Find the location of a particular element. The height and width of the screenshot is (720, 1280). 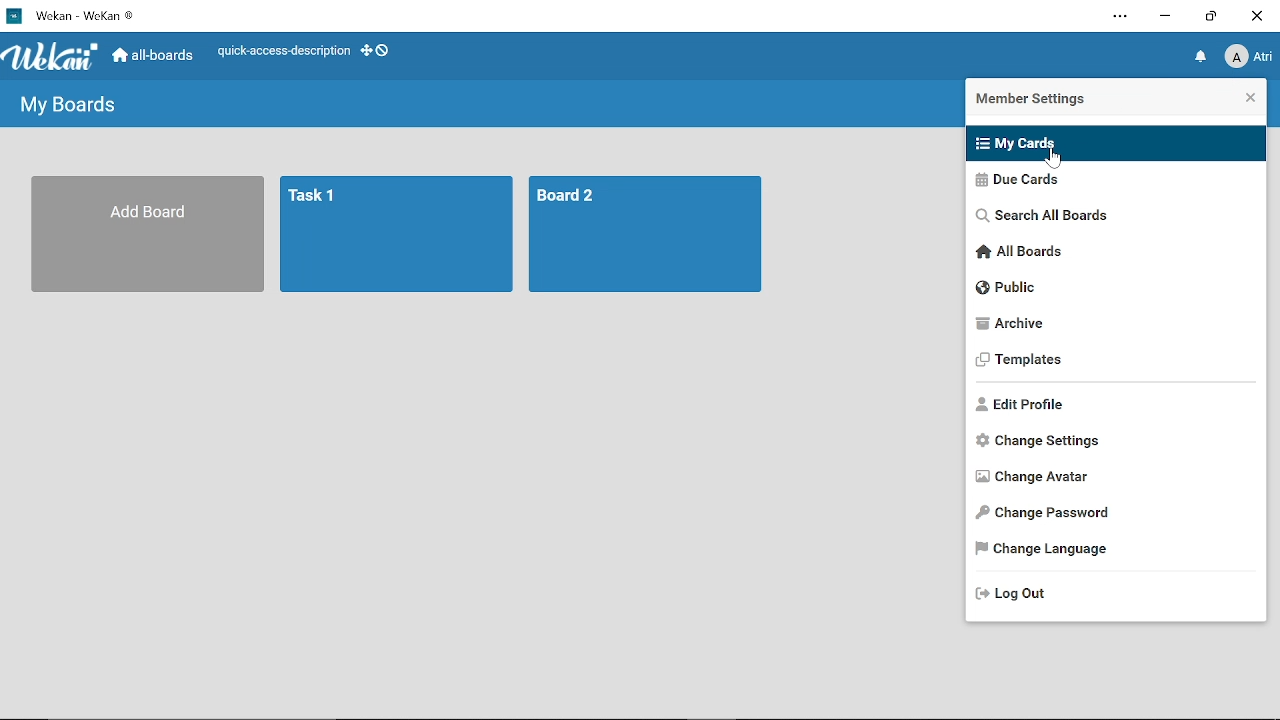

Settings and more is located at coordinates (1119, 17).